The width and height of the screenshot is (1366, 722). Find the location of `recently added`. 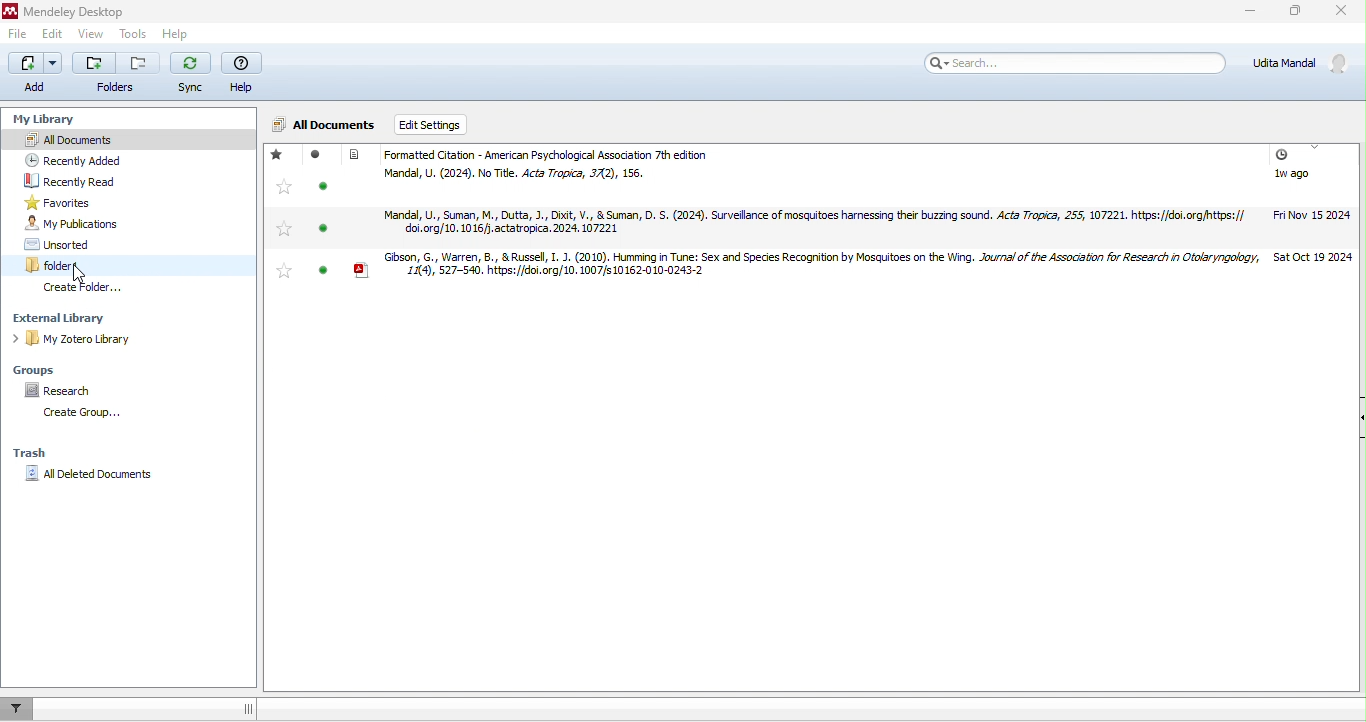

recently added is located at coordinates (77, 160).